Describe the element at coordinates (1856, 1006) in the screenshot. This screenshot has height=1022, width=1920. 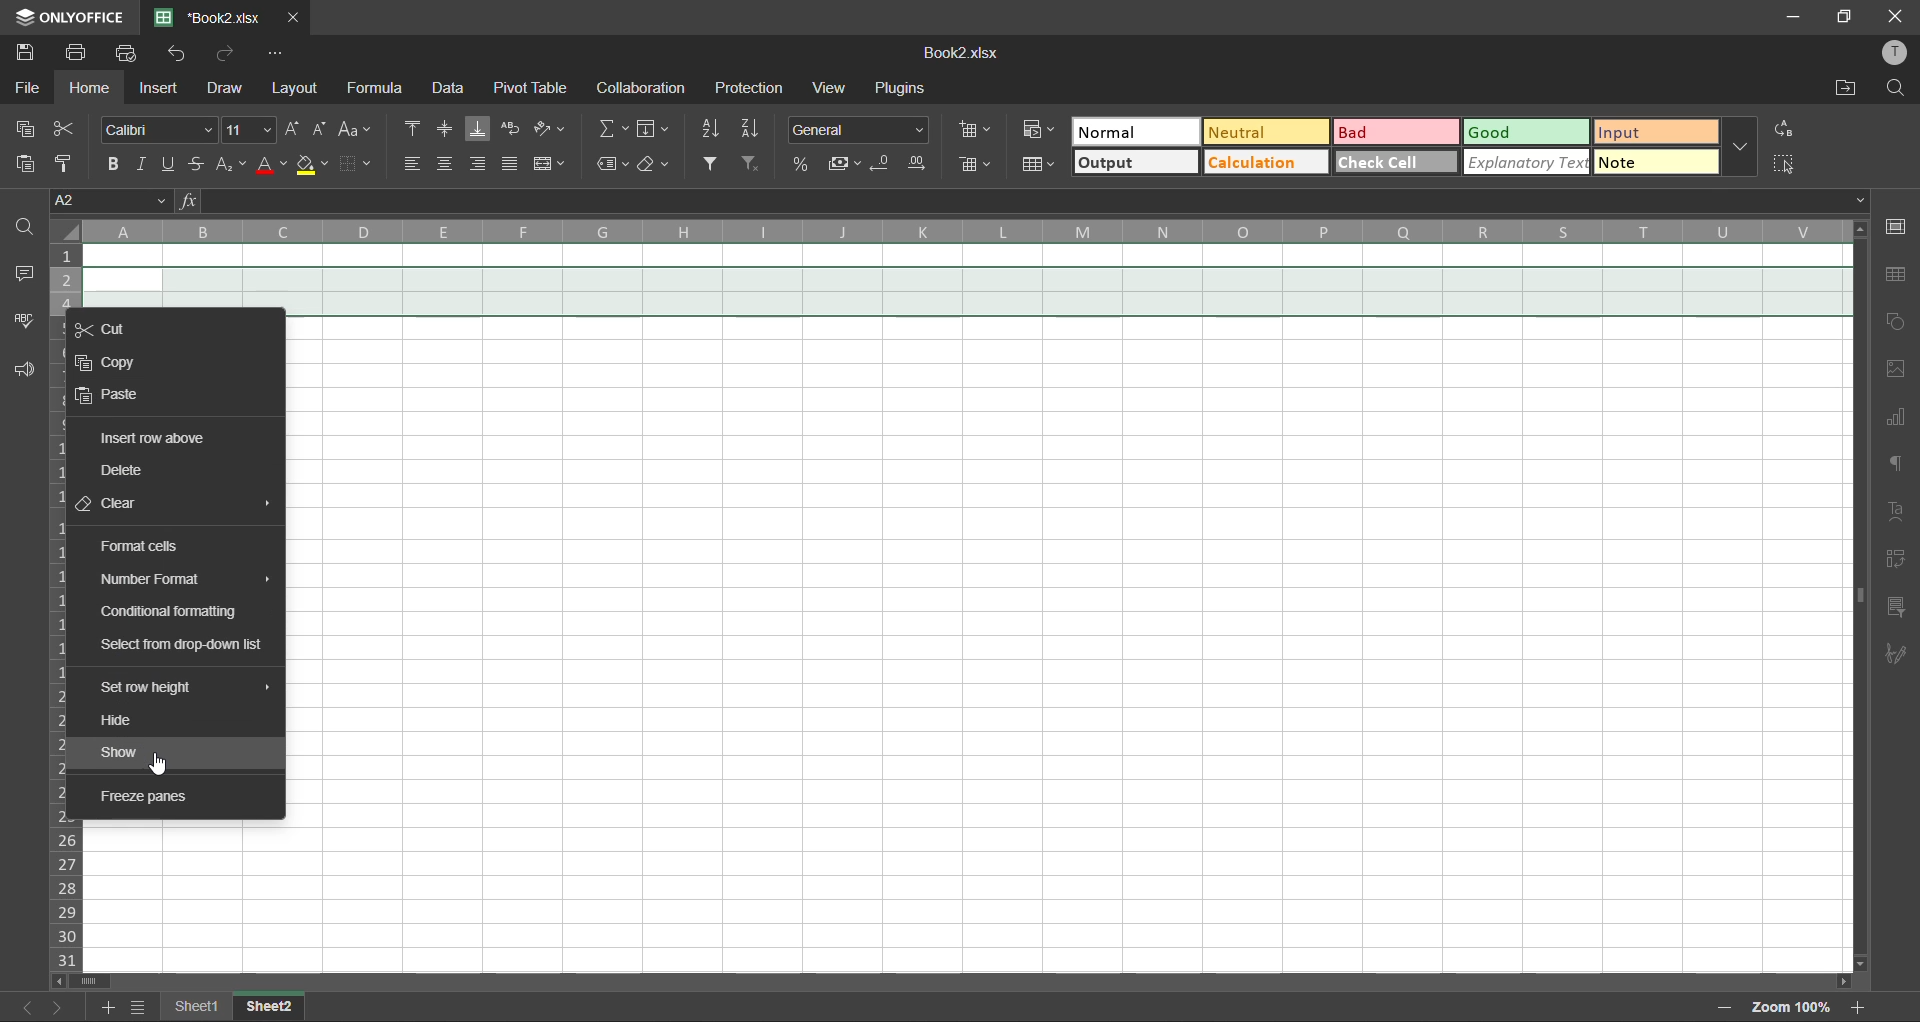
I see `zoom in` at that location.